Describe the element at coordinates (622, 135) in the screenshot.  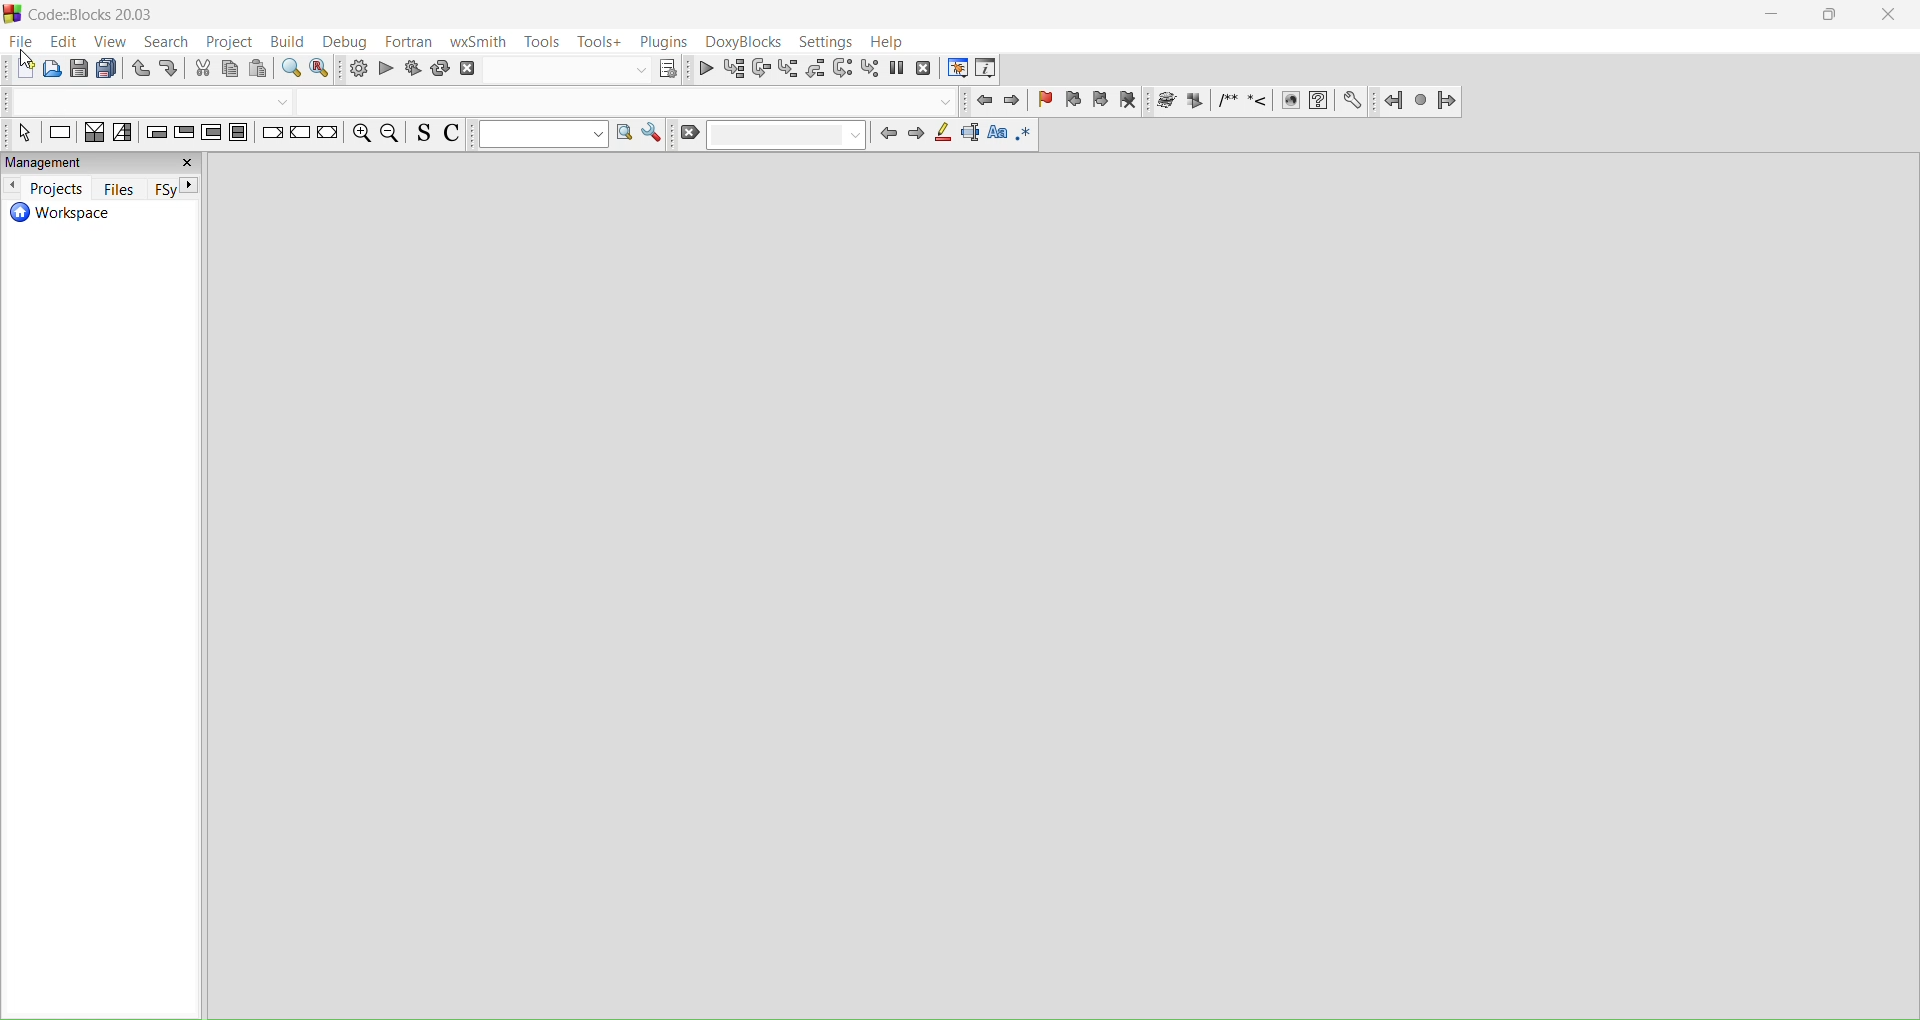
I see `run search` at that location.